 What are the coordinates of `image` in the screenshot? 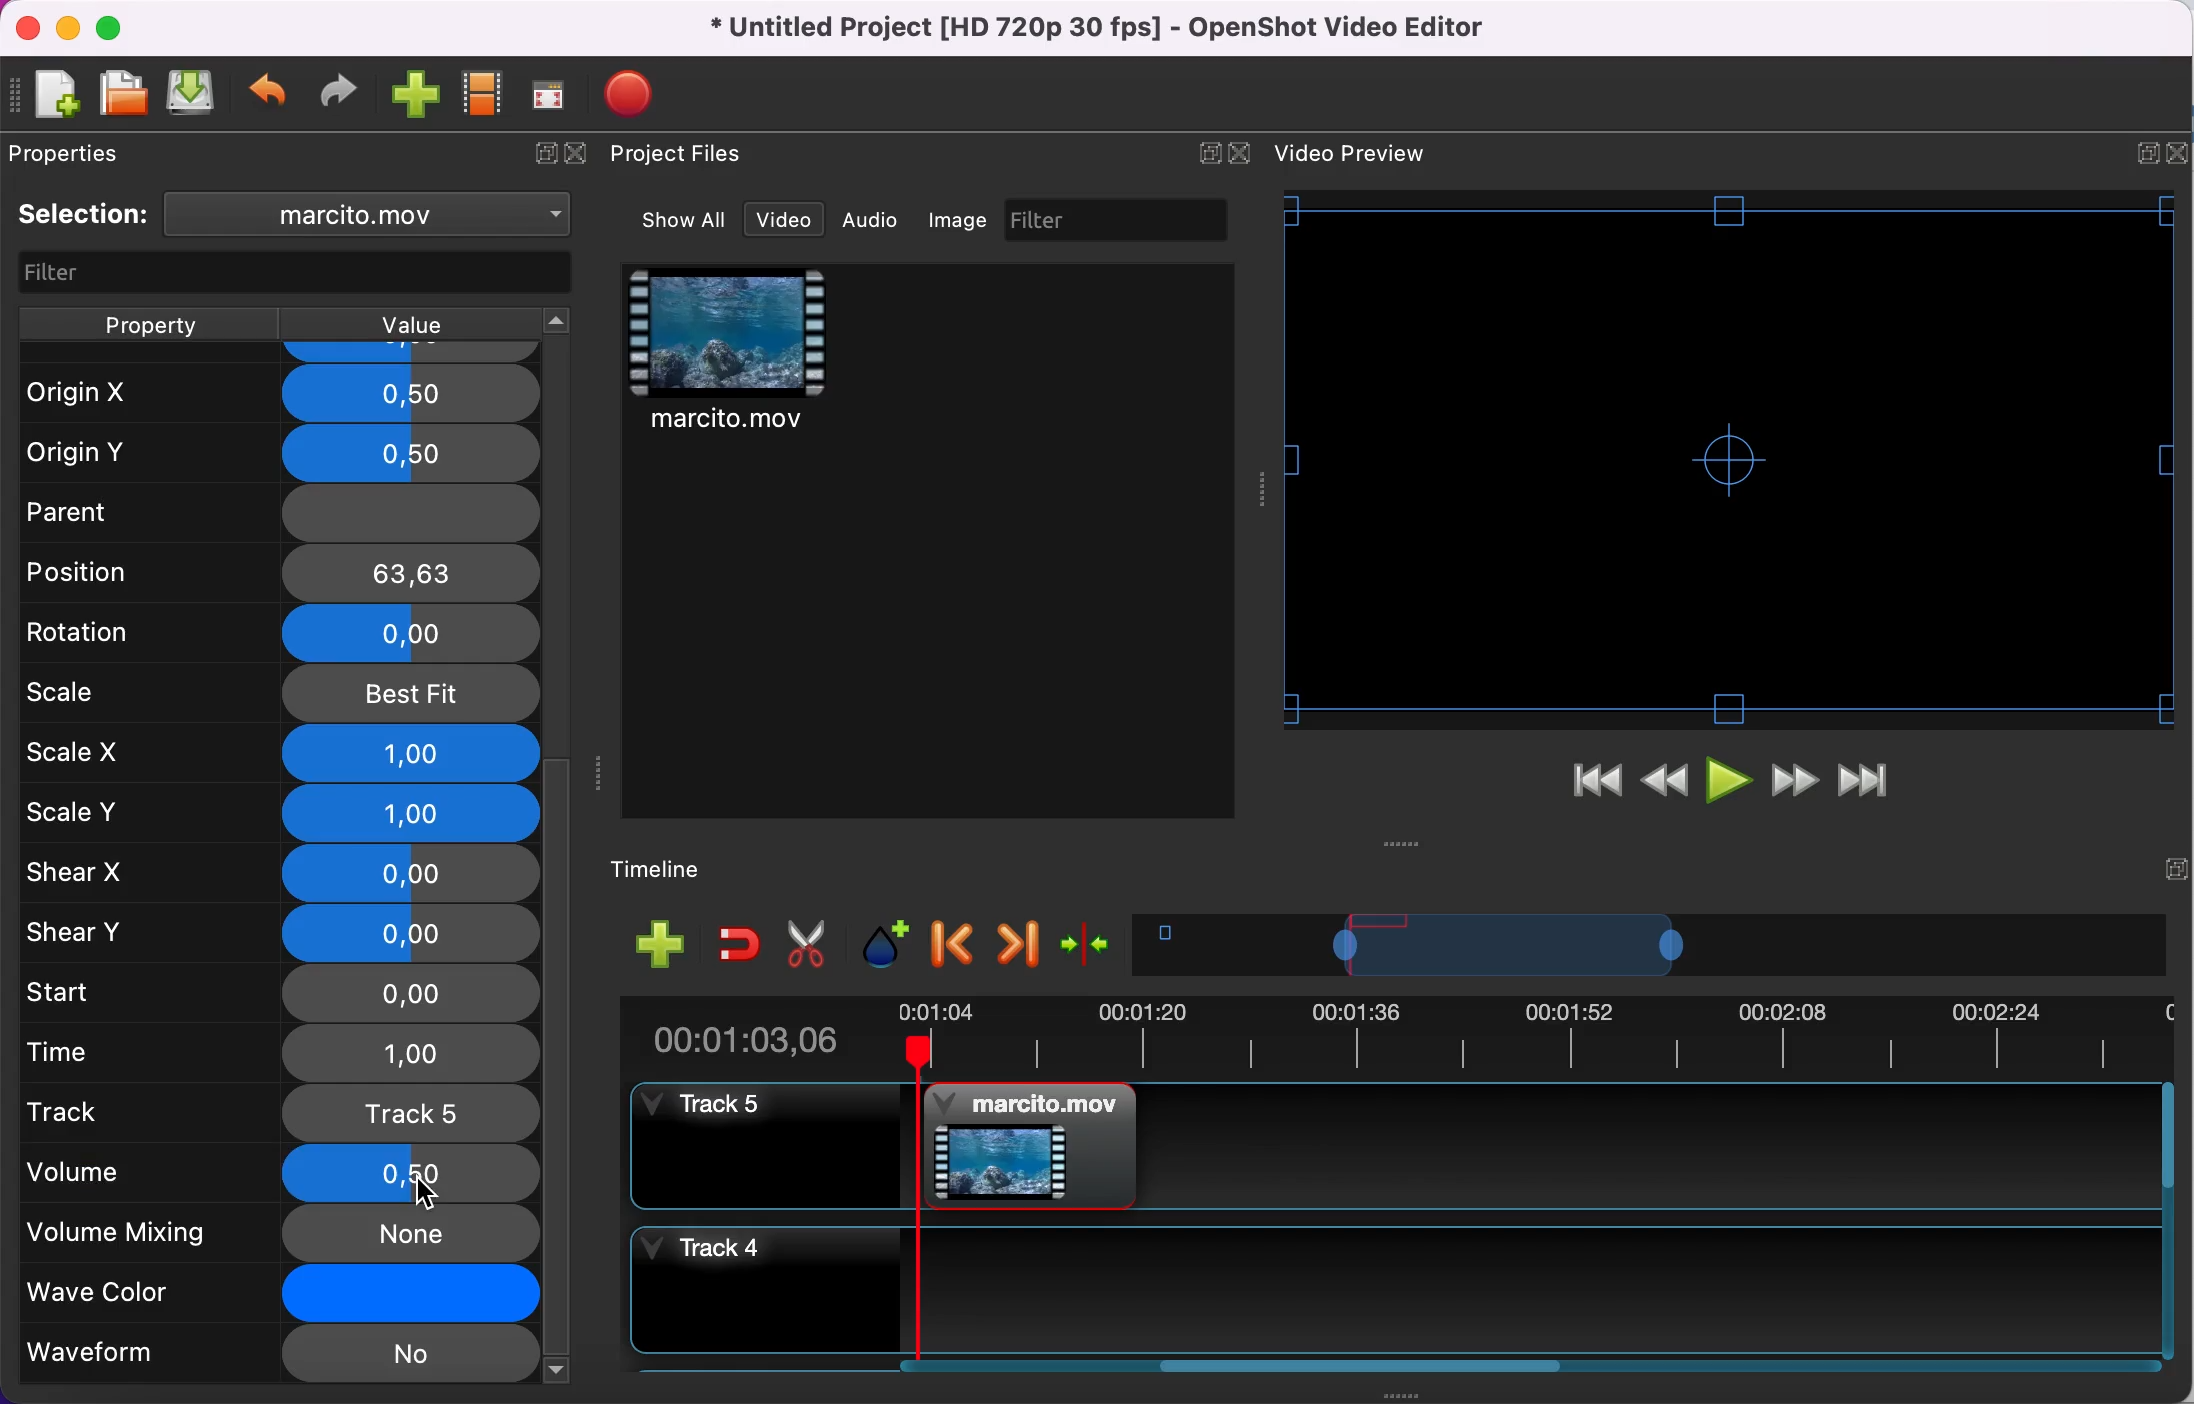 It's located at (960, 220).